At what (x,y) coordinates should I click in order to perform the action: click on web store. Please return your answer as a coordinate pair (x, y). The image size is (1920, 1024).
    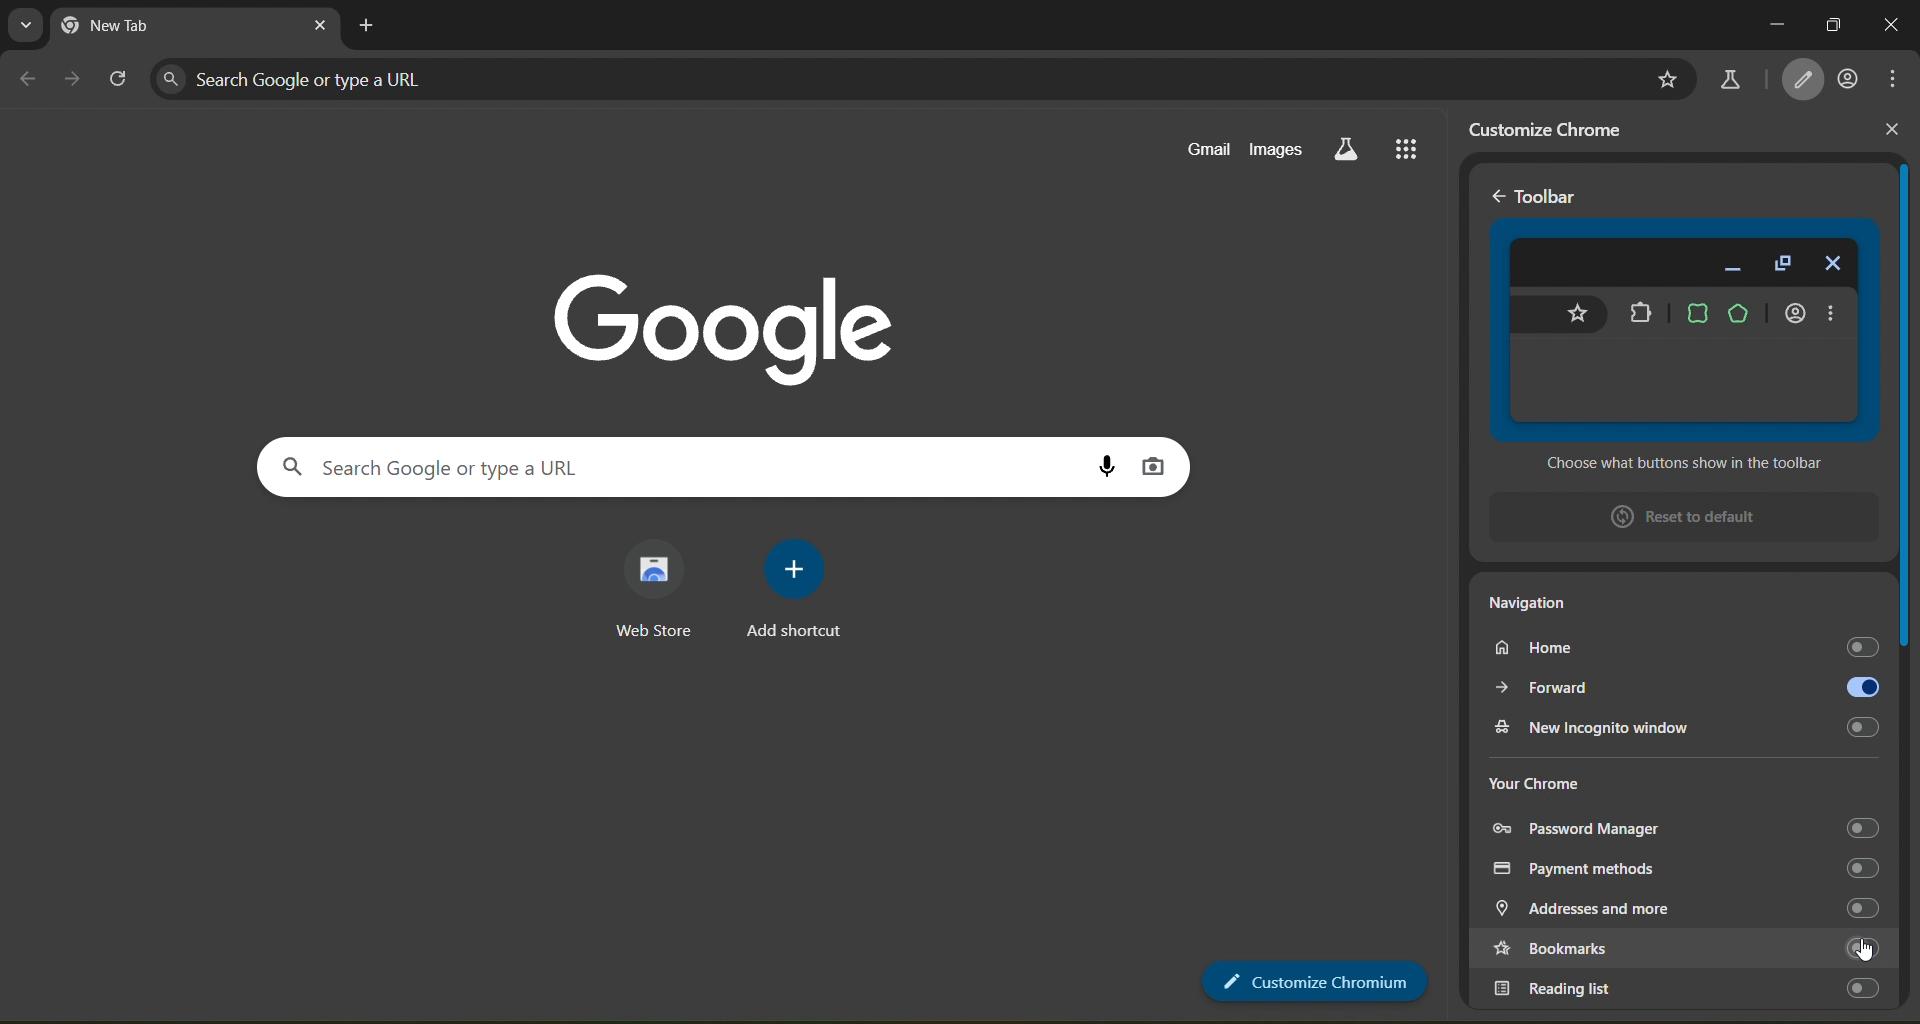
    Looking at the image, I should click on (655, 587).